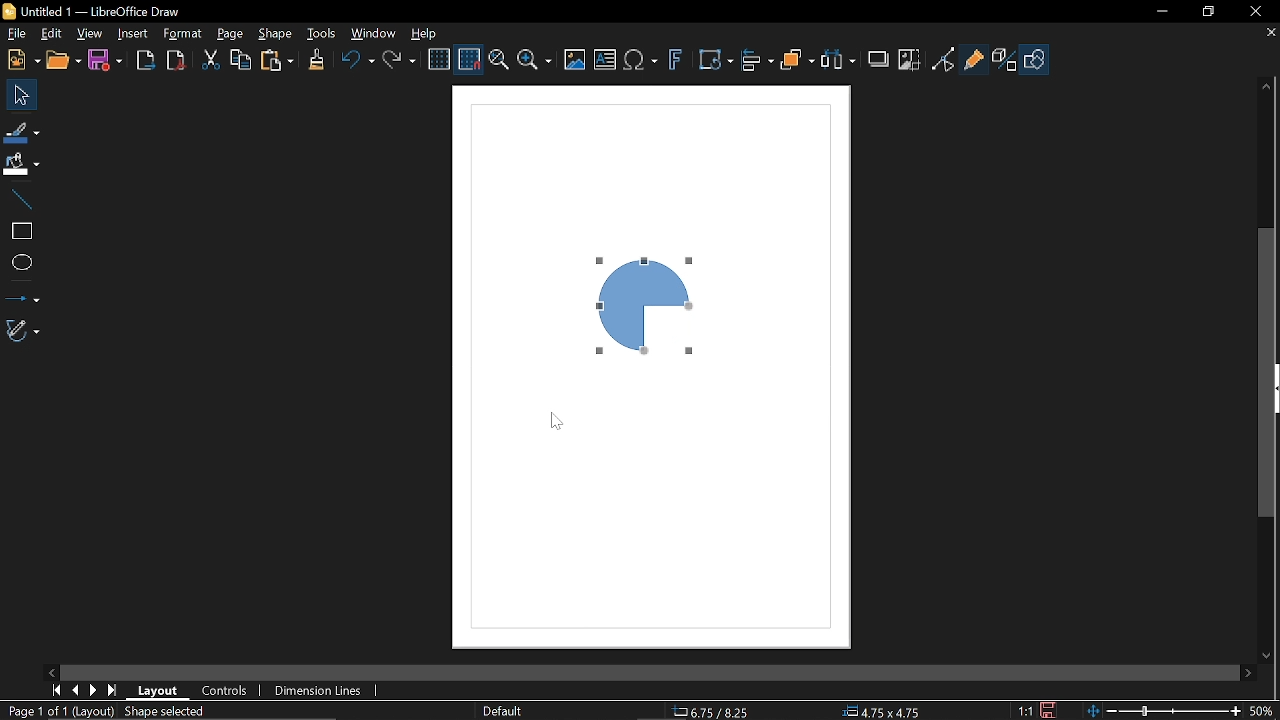 The image size is (1280, 720). I want to click on Window, so click(374, 33).